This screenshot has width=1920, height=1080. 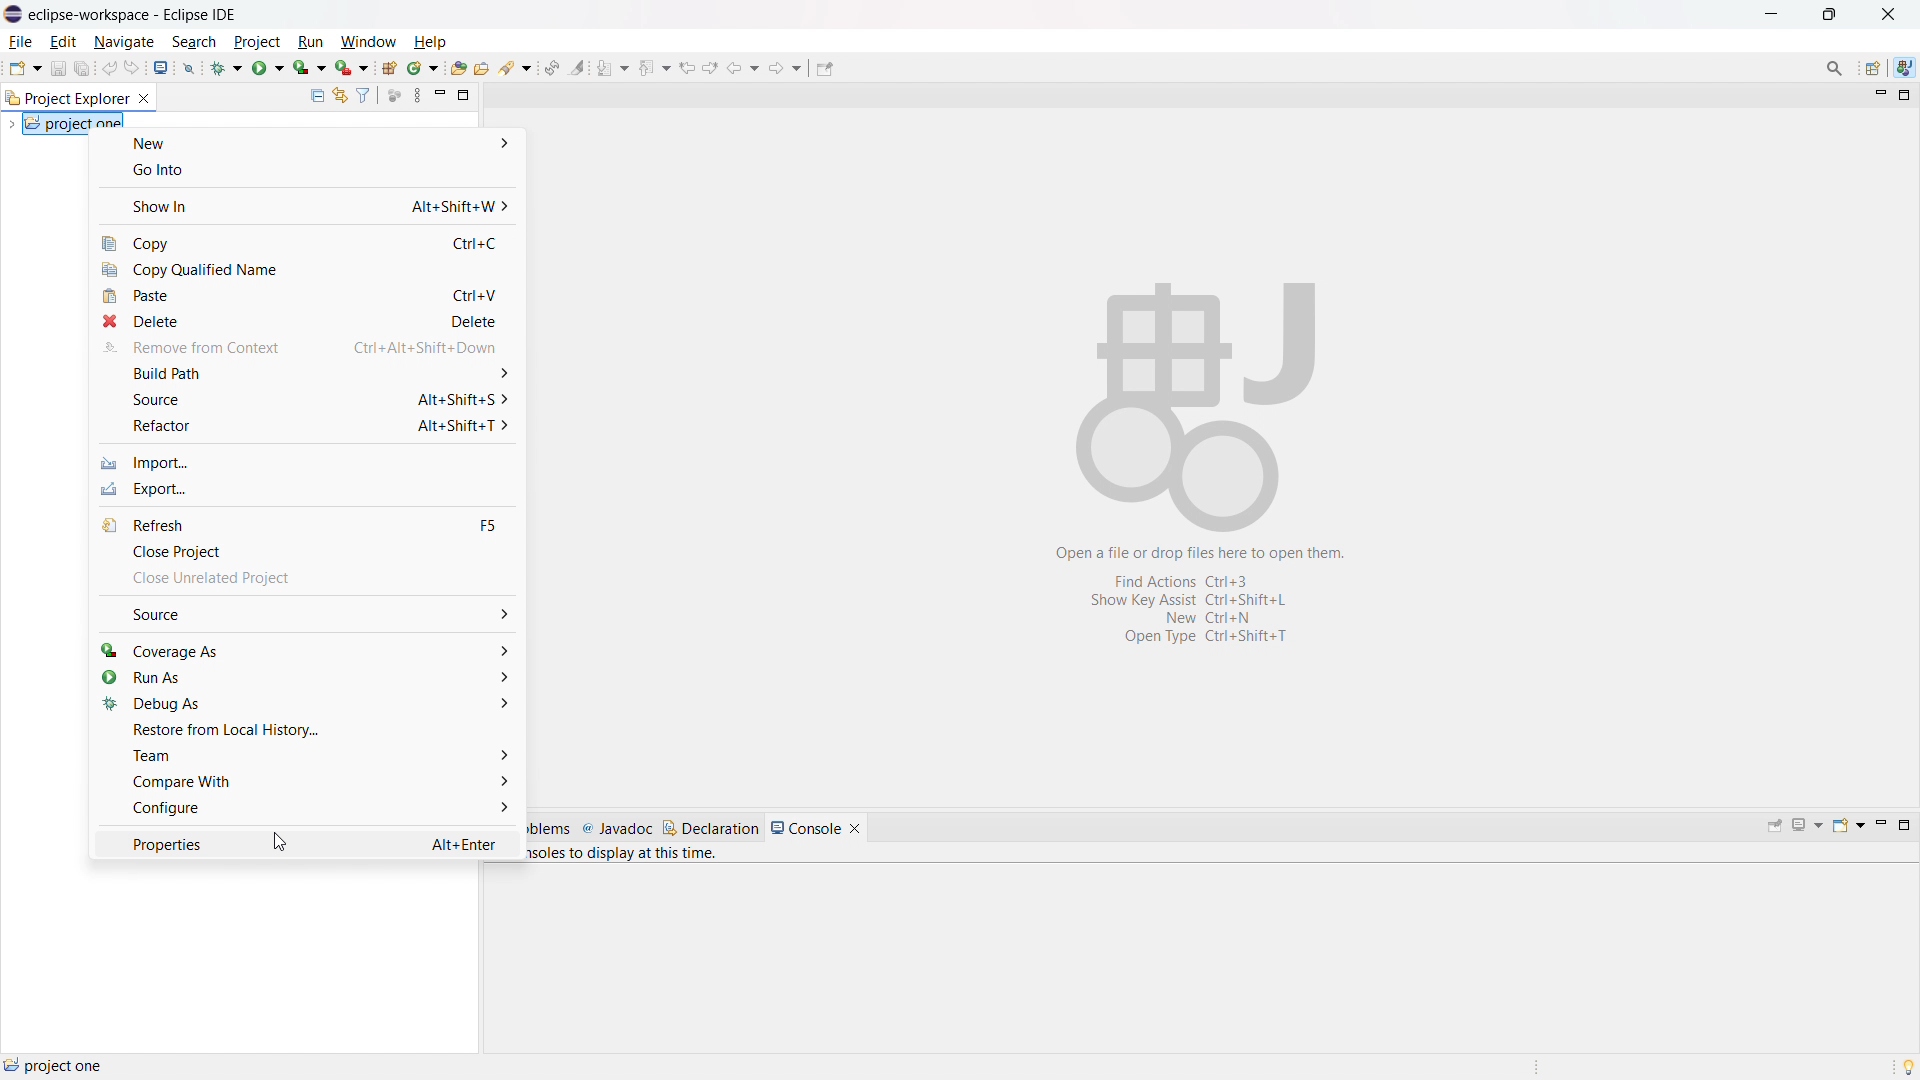 I want to click on open type, so click(x=459, y=67).